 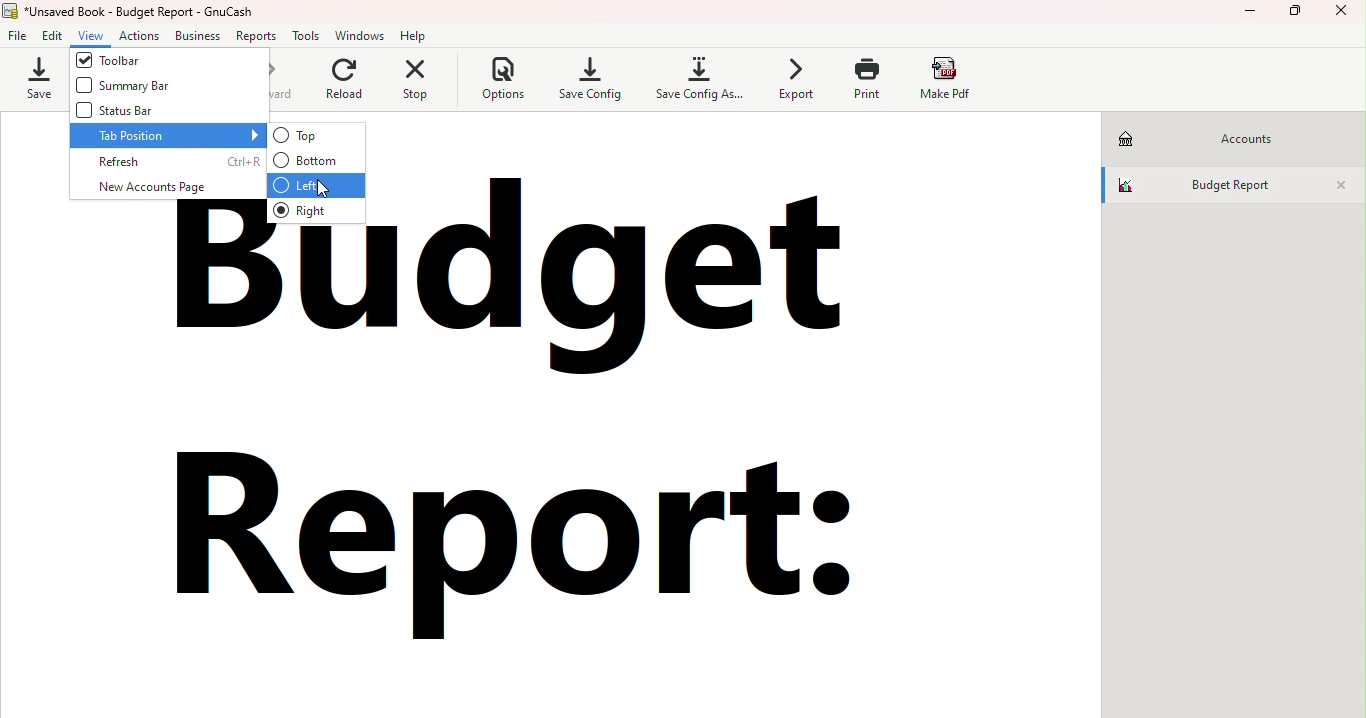 I want to click on Close, so click(x=1339, y=16).